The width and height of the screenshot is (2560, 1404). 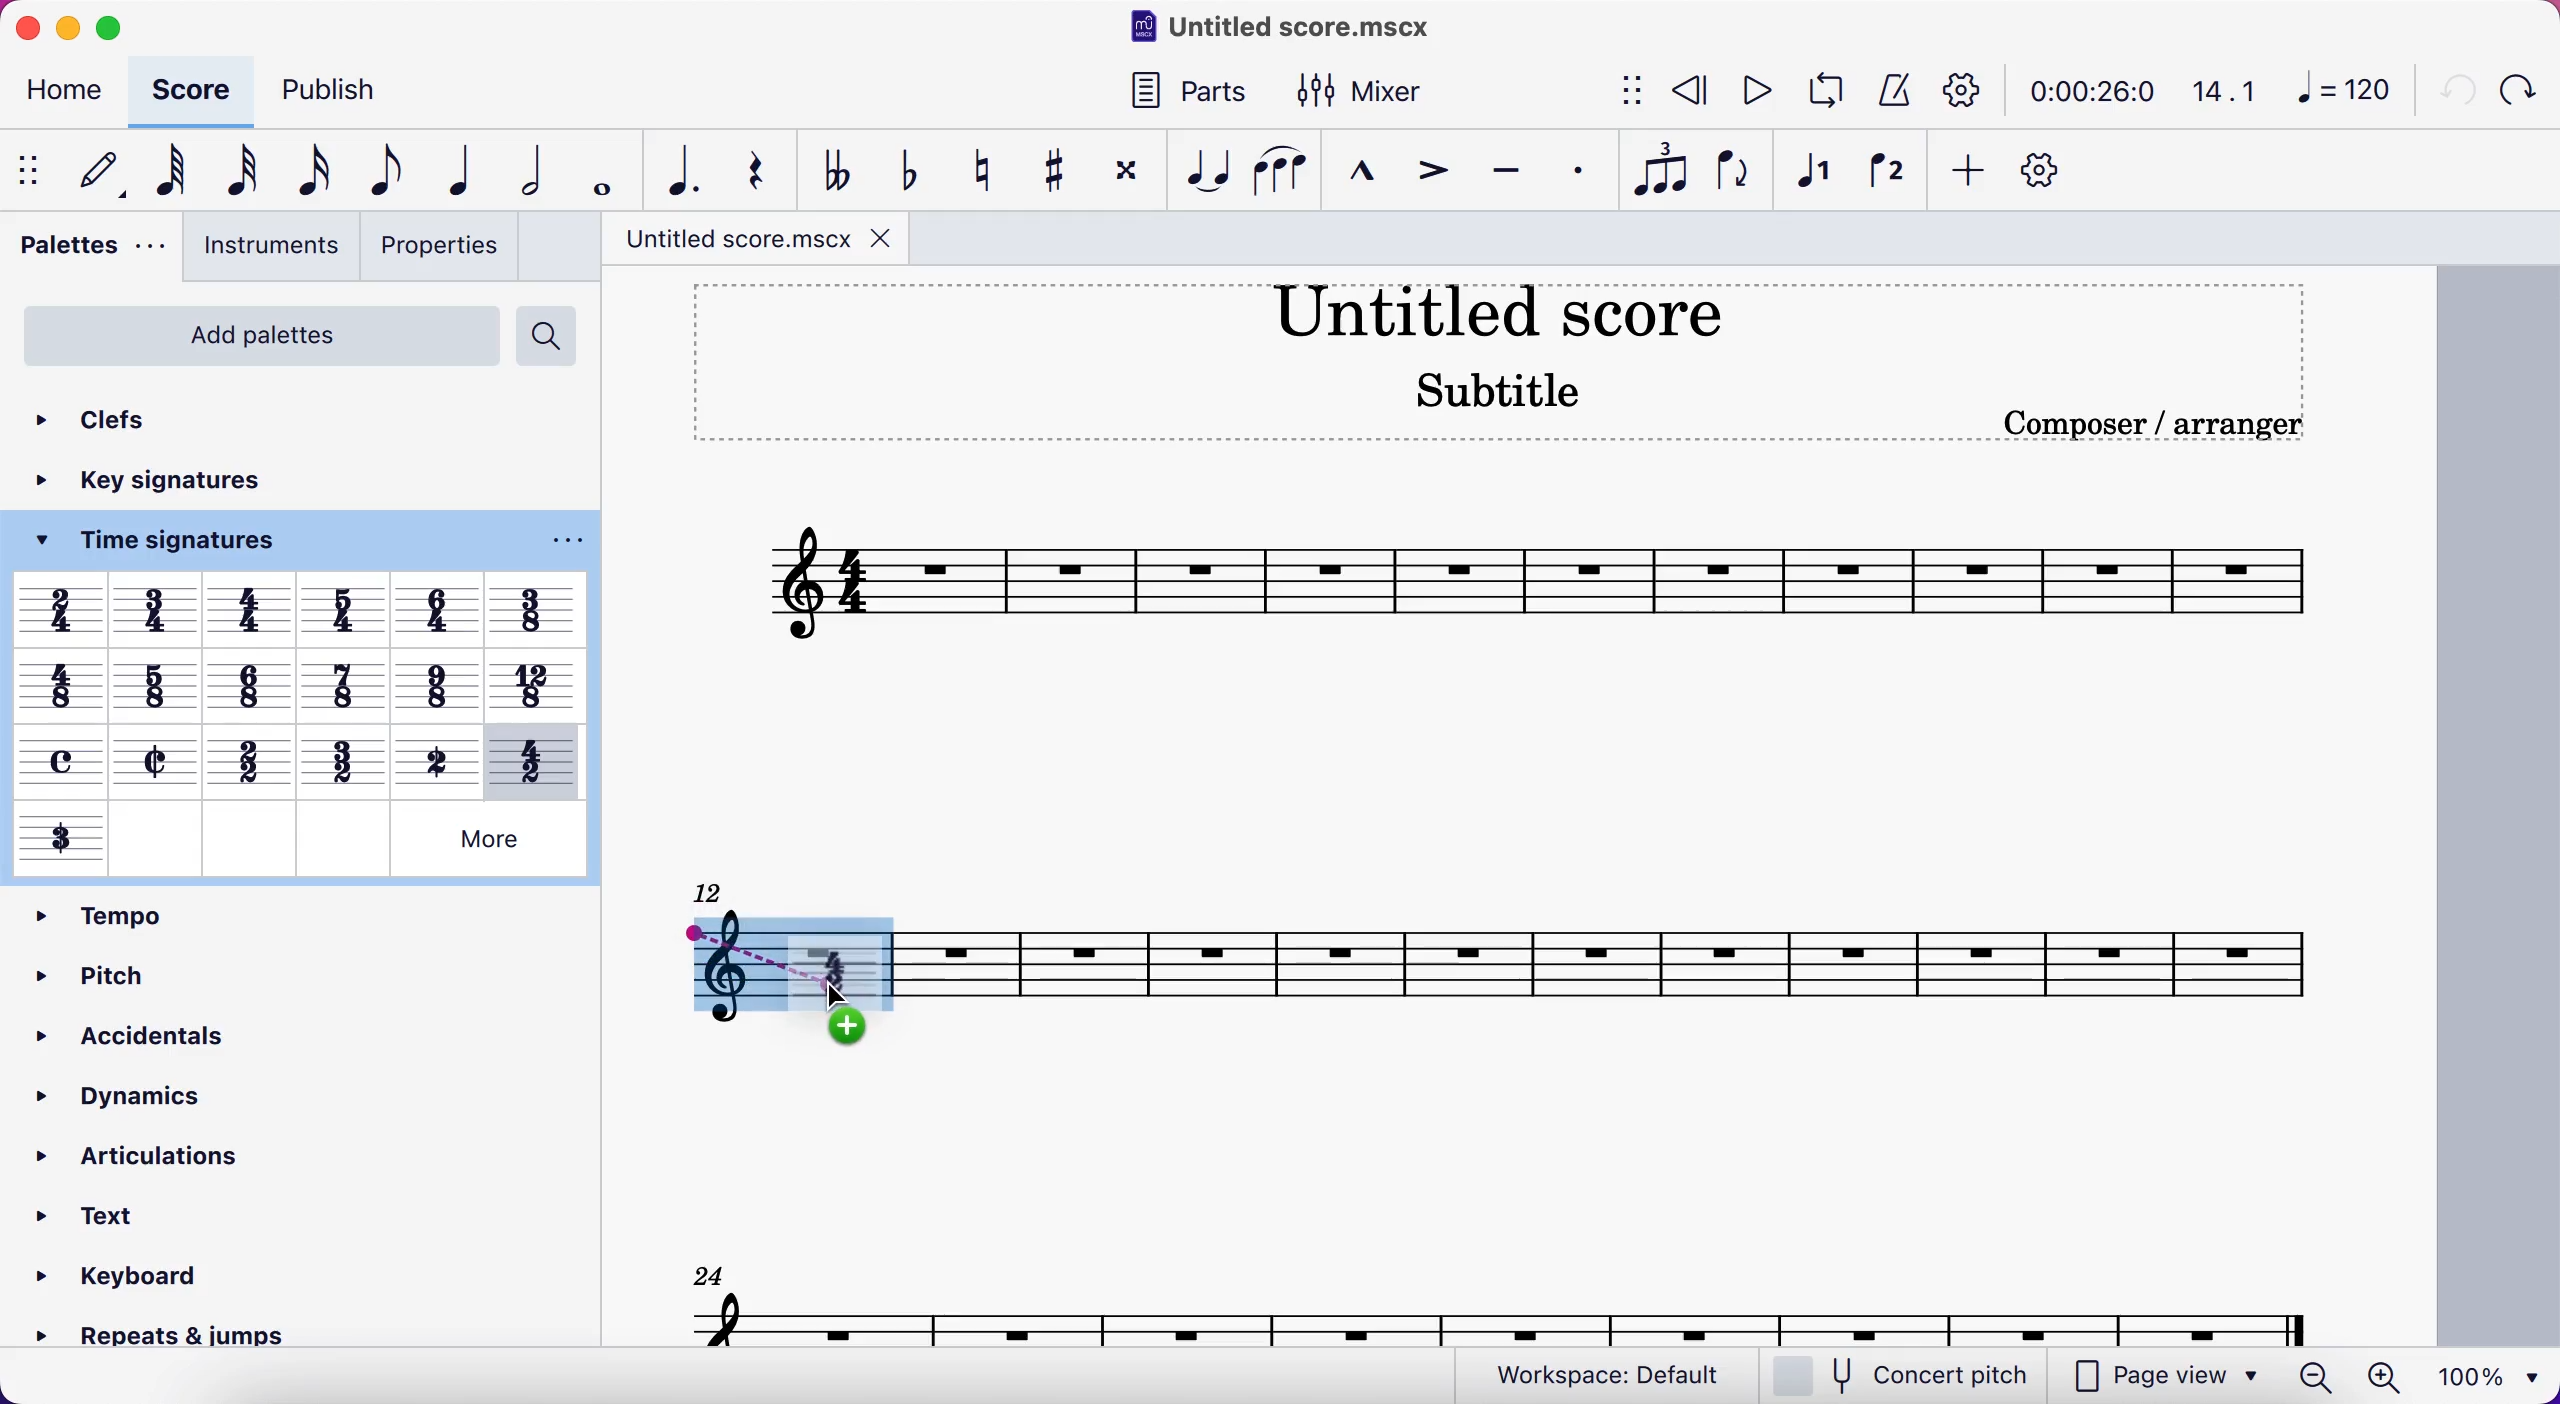 What do you see at coordinates (1427, 169) in the screenshot?
I see `accent` at bounding box center [1427, 169].